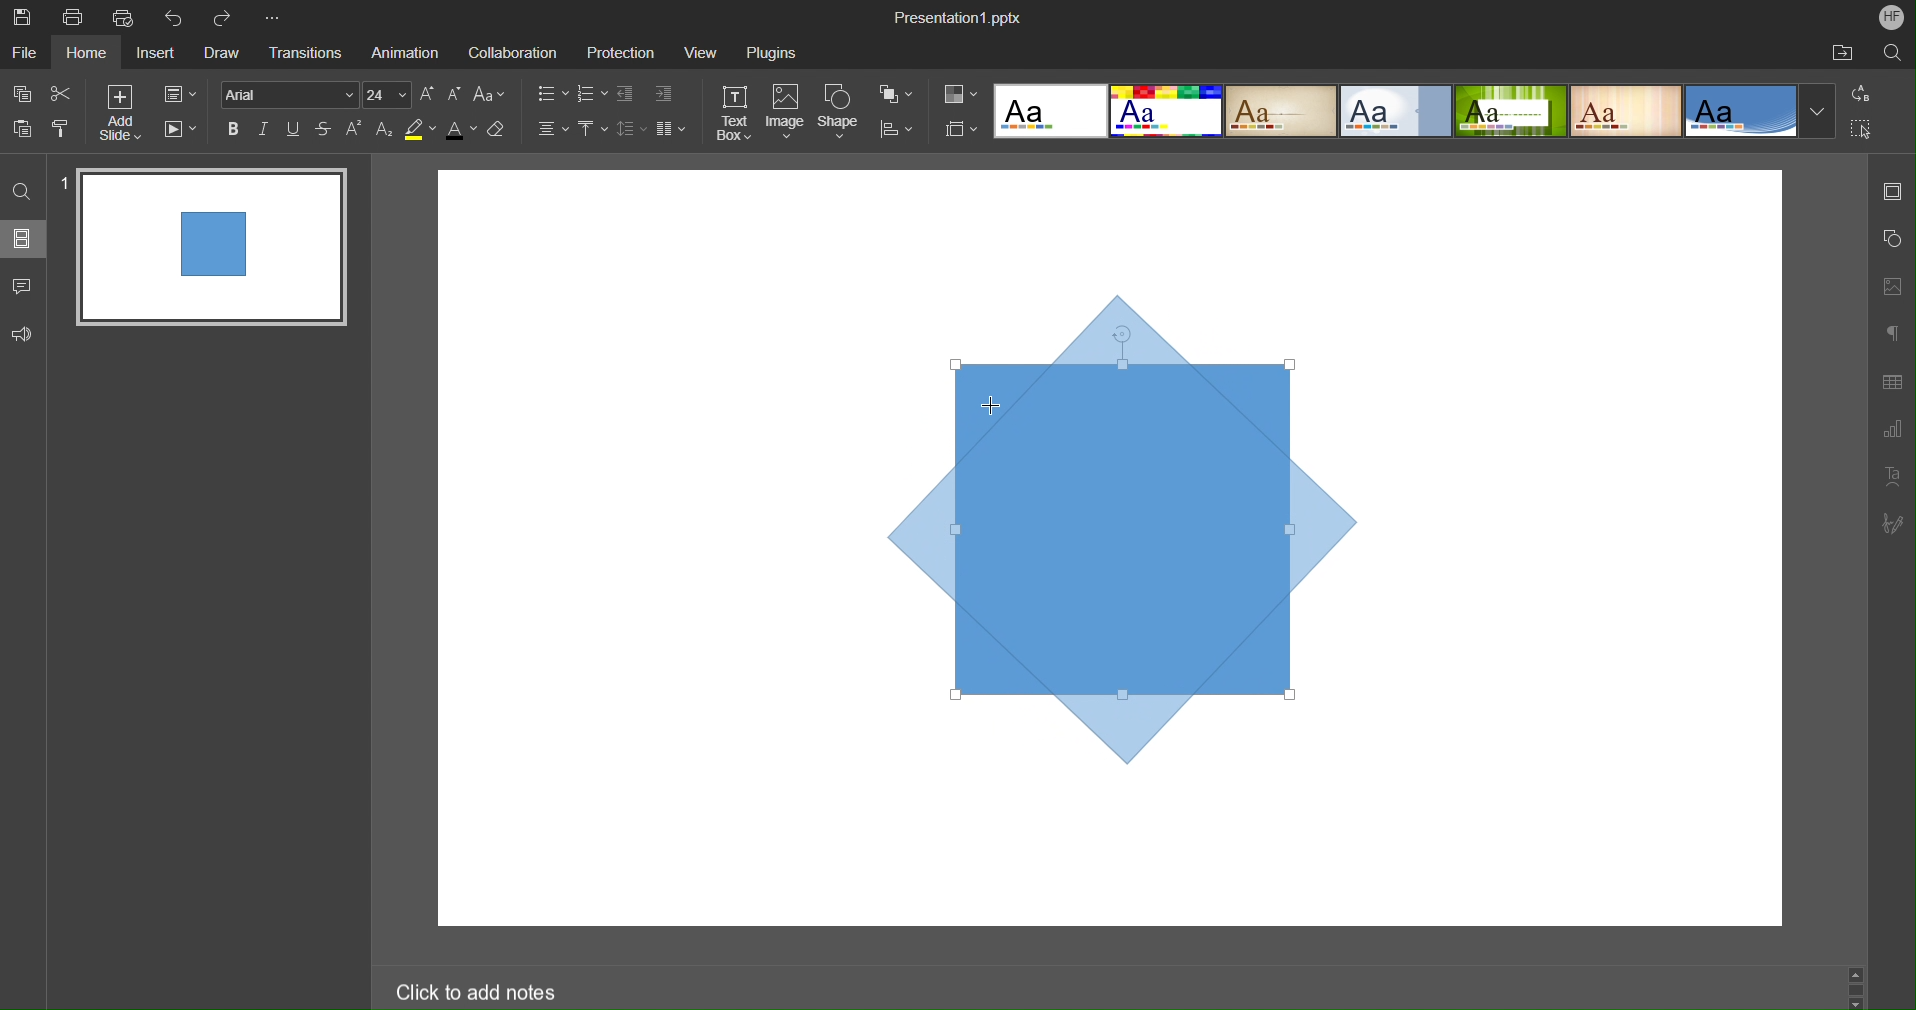 Image resolution: width=1916 pixels, height=1010 pixels. I want to click on Increase Font, so click(428, 95).